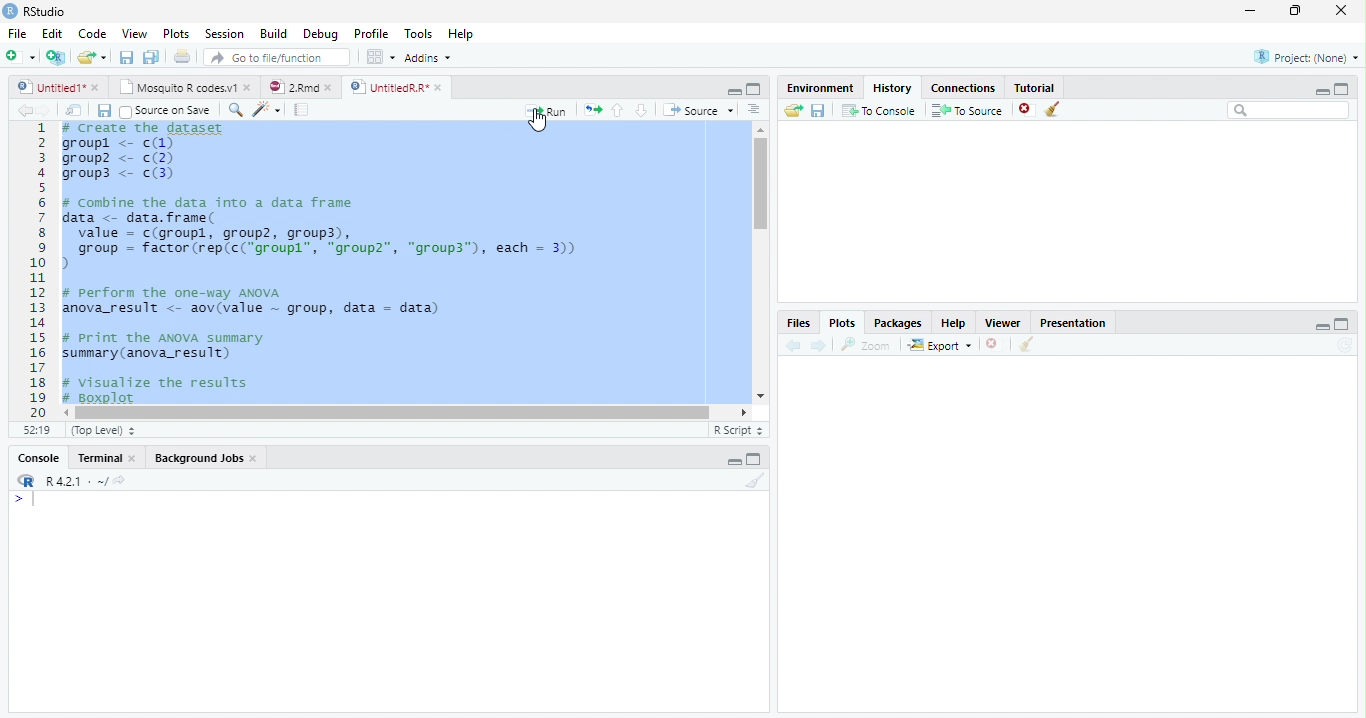 The height and width of the screenshot is (718, 1366). I want to click on Clear console, so click(759, 483).